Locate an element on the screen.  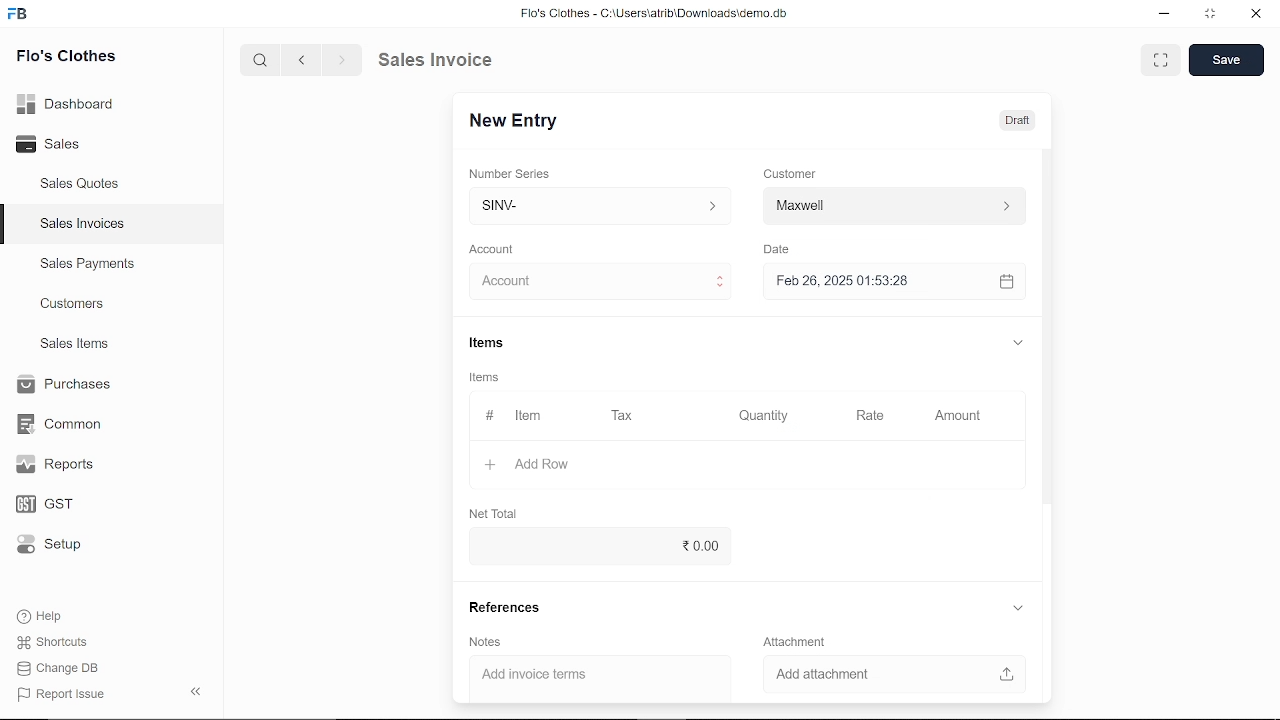
Account is located at coordinates (497, 250).